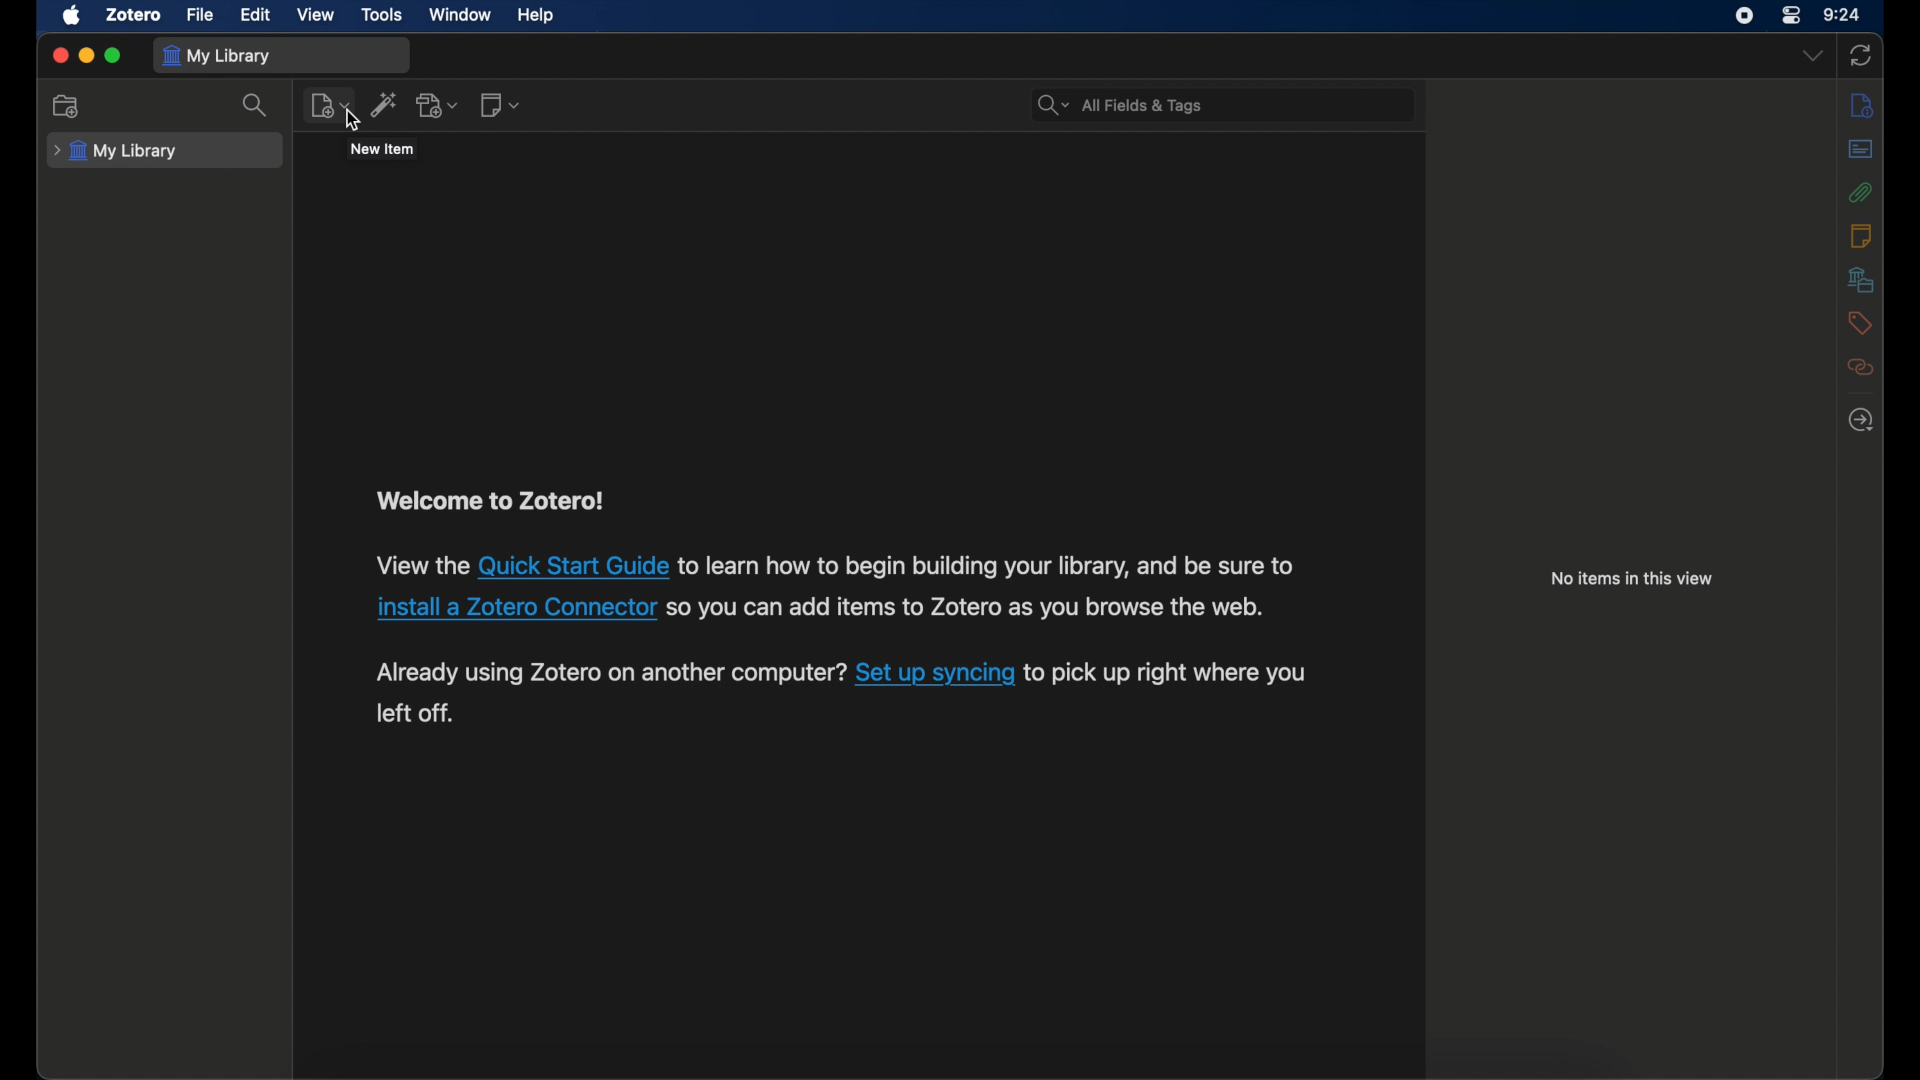  I want to click on my library, so click(115, 152).